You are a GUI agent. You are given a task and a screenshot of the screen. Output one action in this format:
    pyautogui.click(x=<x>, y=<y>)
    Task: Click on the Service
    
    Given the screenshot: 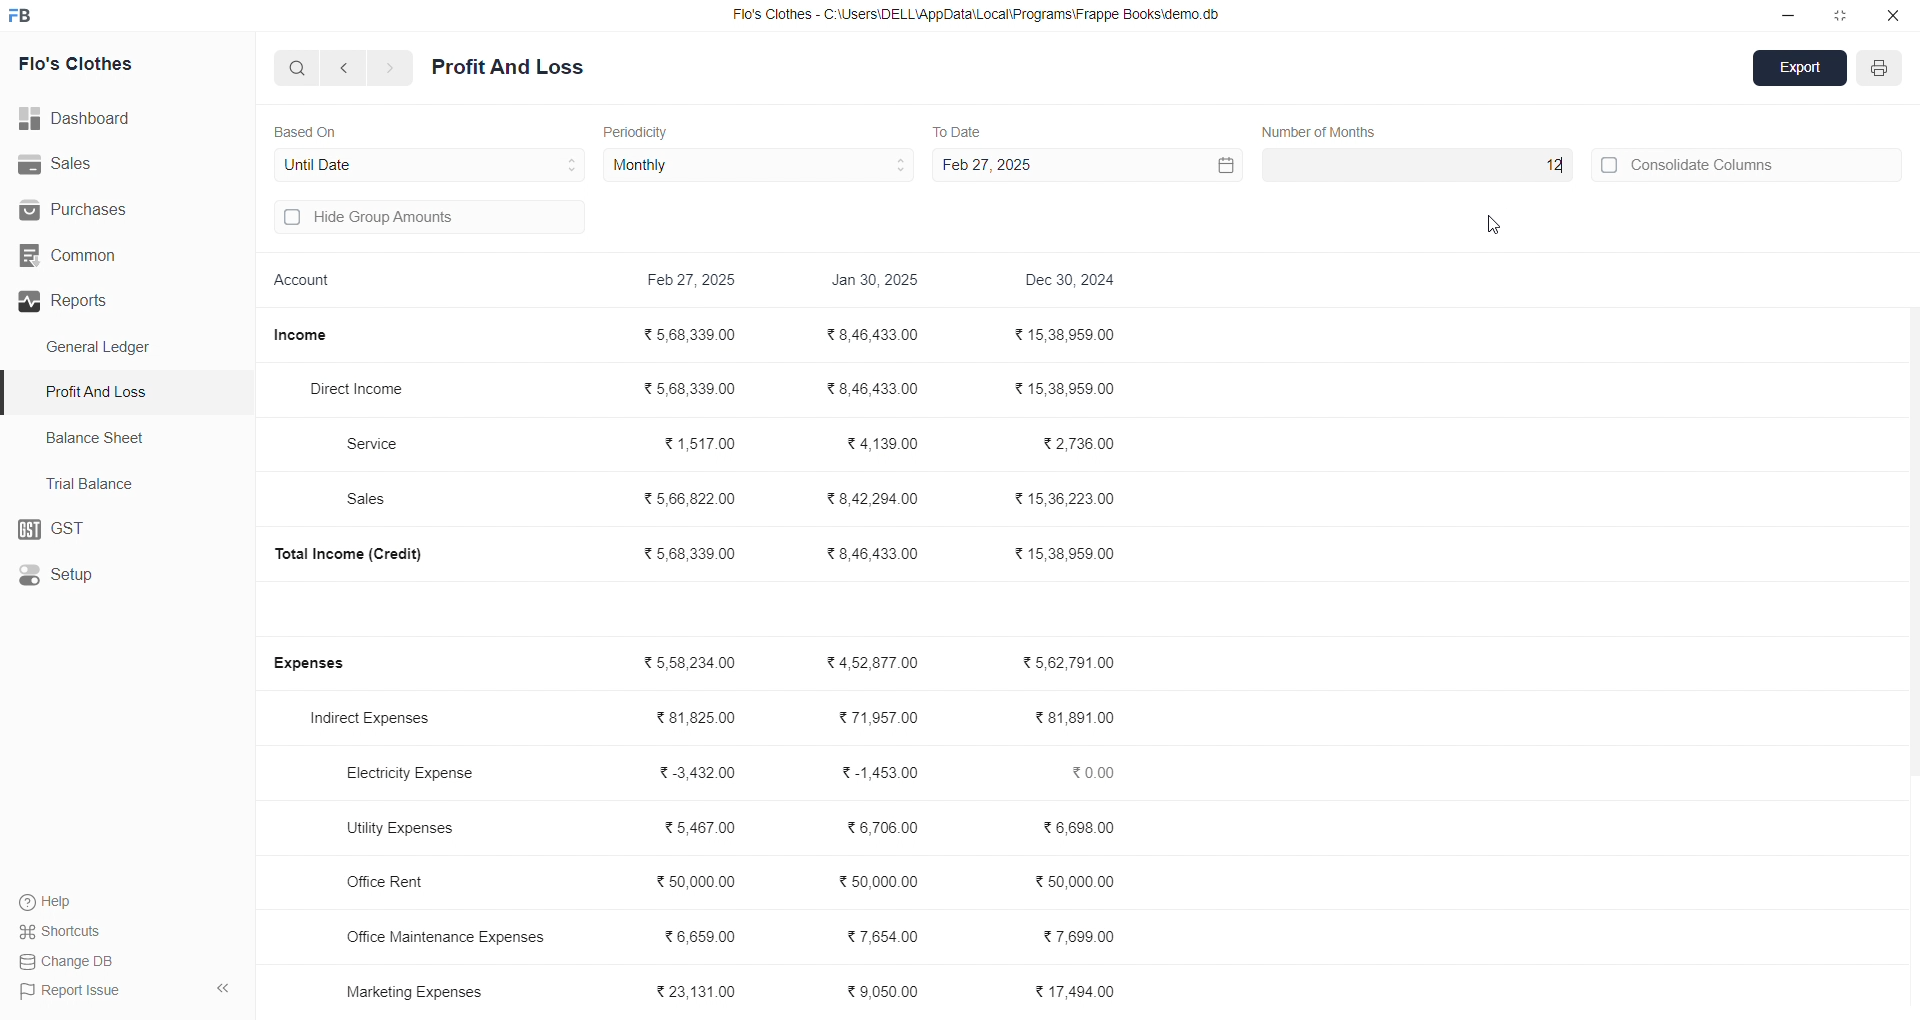 What is the action you would take?
    pyautogui.click(x=383, y=443)
    